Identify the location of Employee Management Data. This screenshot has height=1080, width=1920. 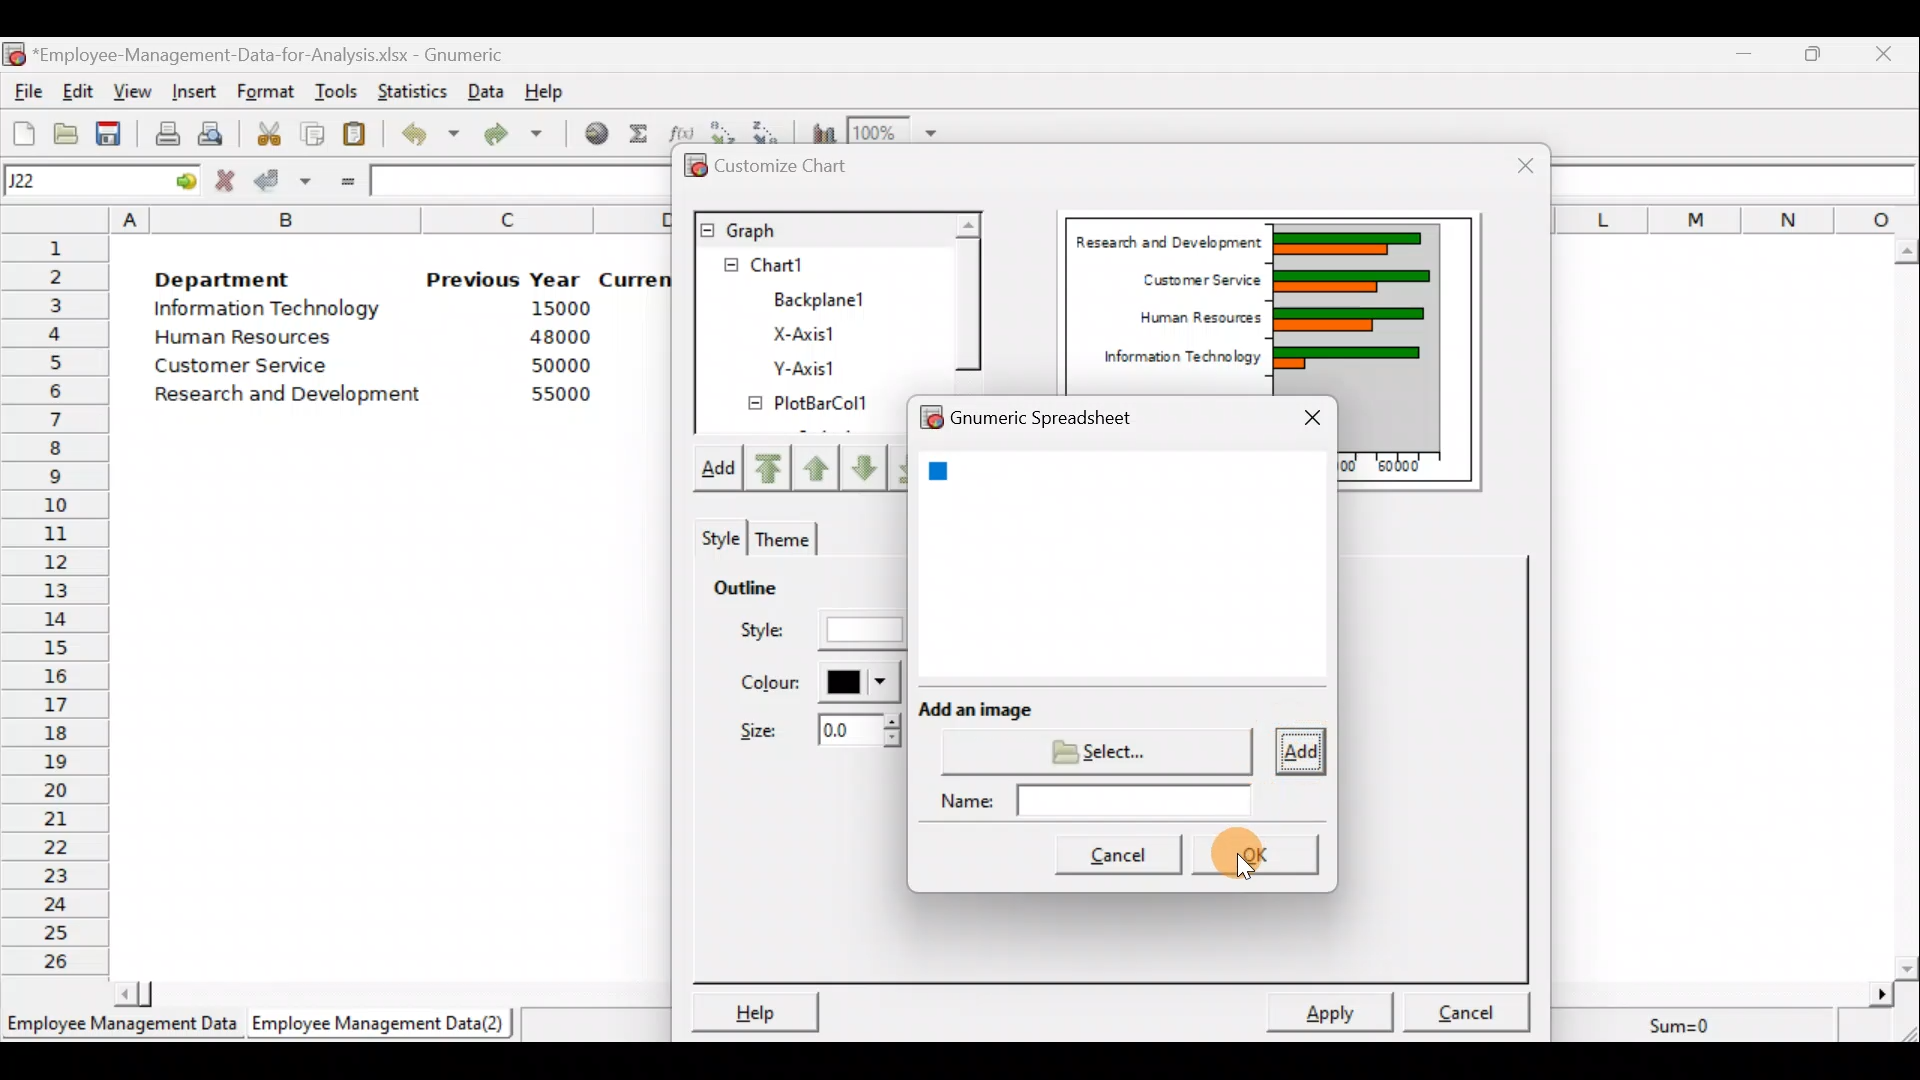
(119, 1026).